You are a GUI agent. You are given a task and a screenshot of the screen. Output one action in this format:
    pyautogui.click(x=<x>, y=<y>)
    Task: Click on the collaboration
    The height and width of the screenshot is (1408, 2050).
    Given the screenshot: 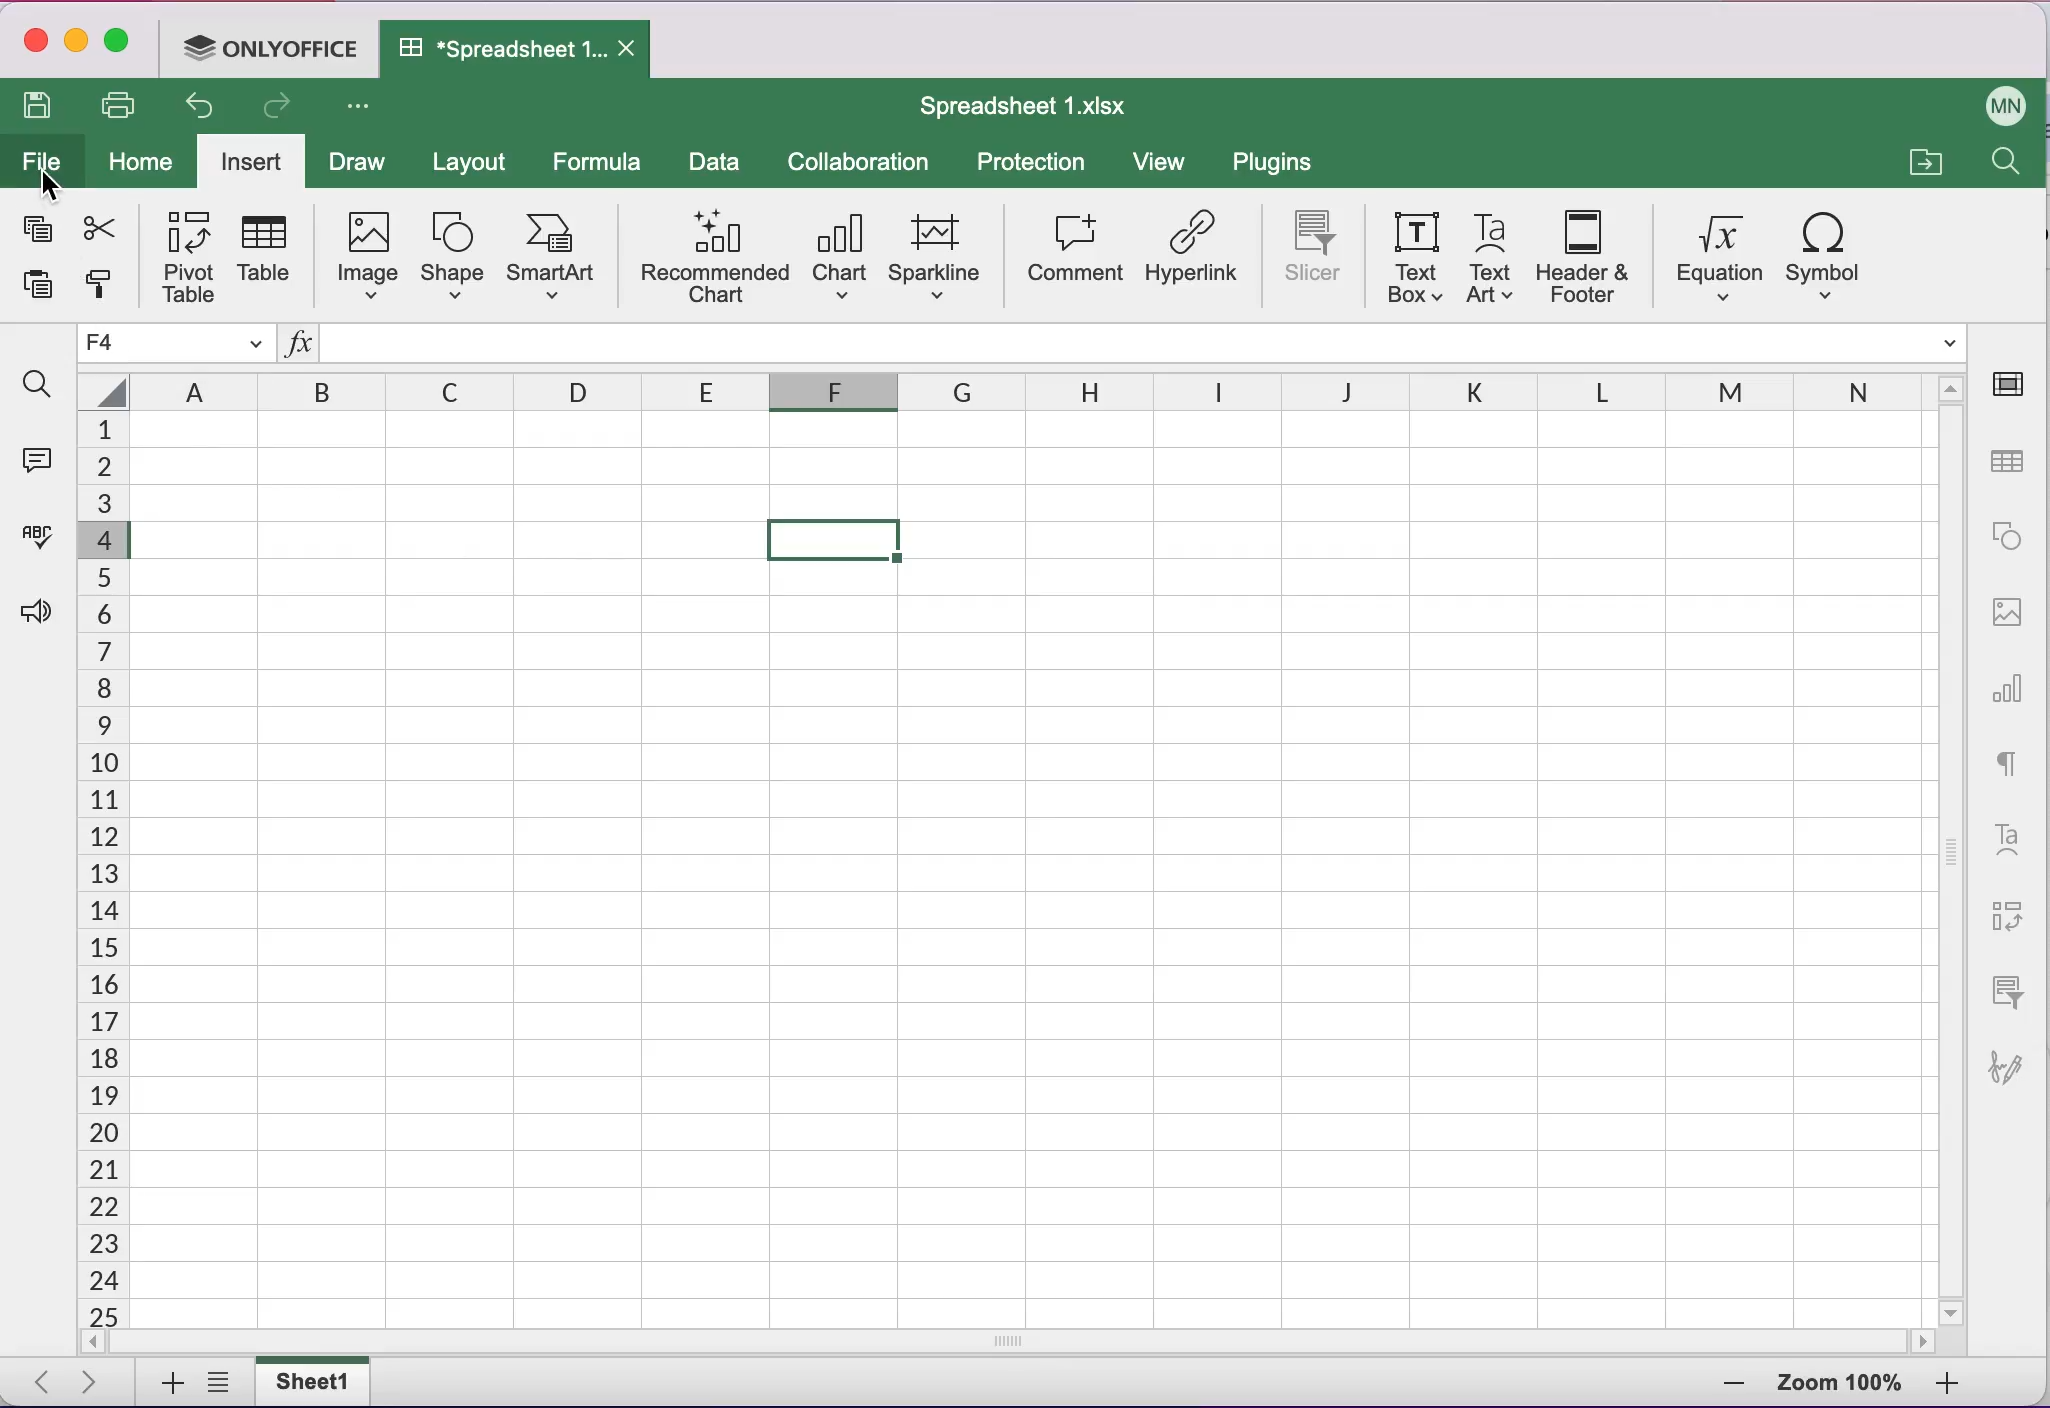 What is the action you would take?
    pyautogui.click(x=870, y=160)
    